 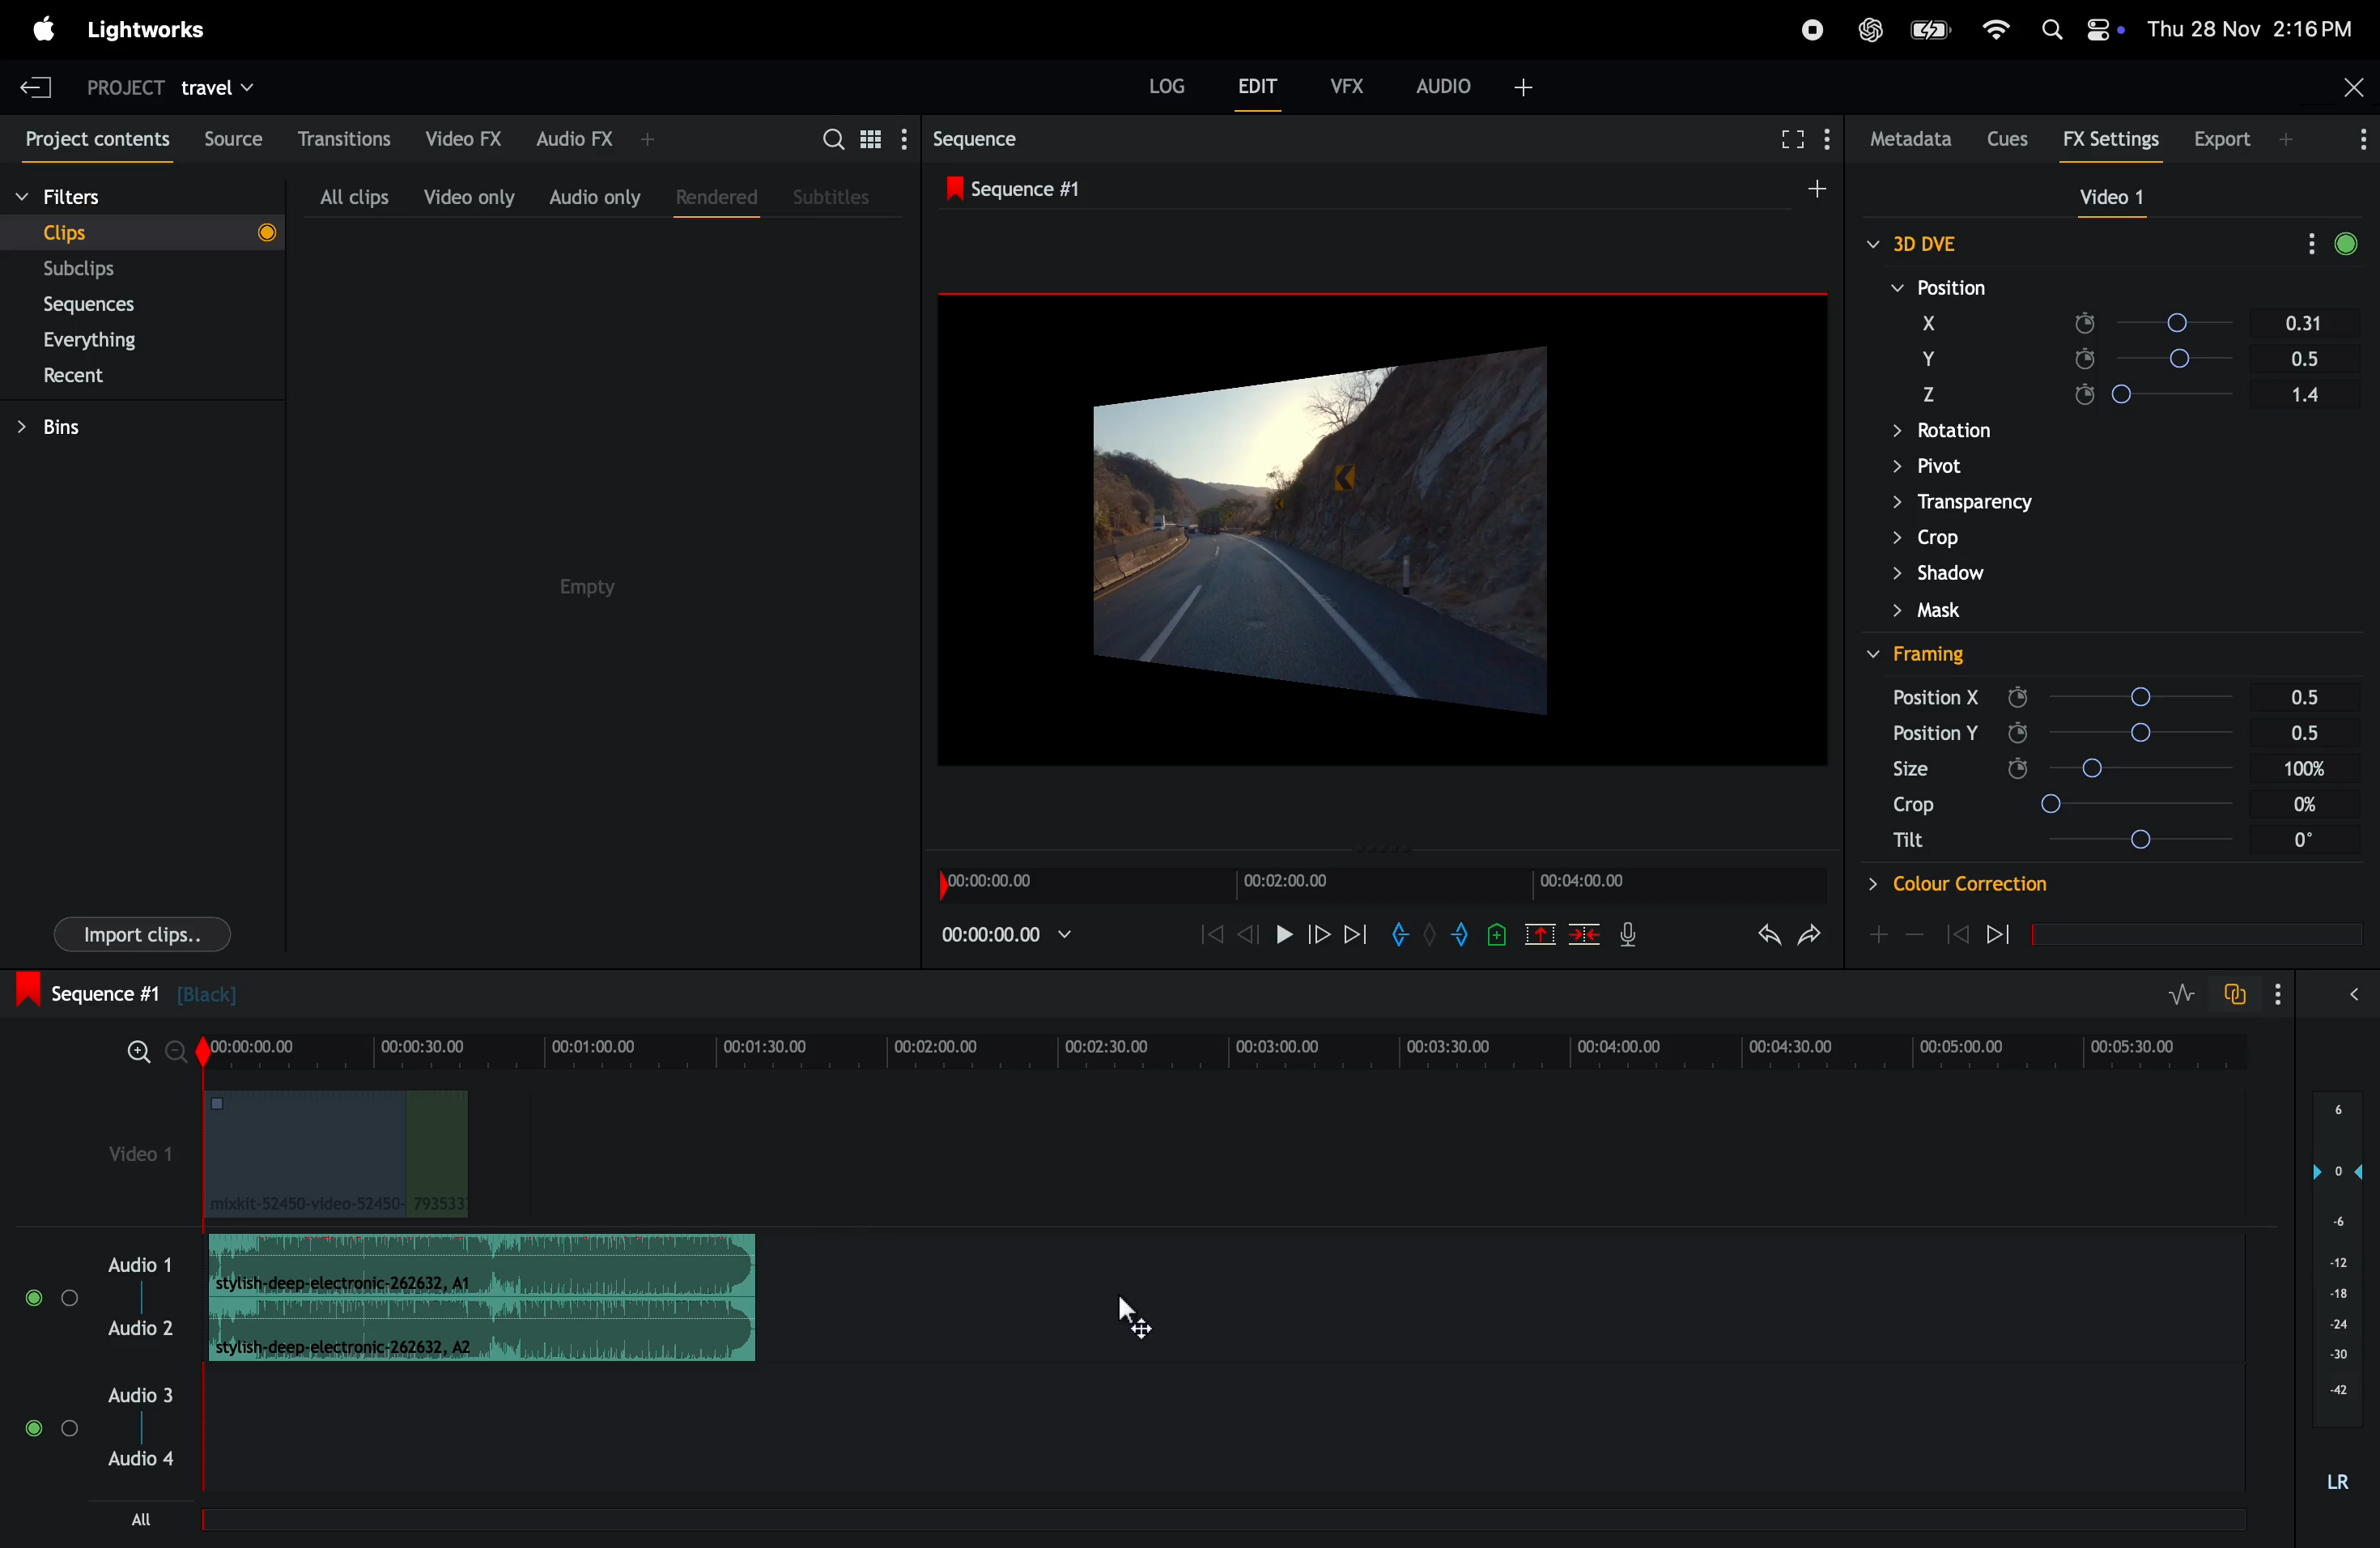 What do you see at coordinates (108, 341) in the screenshot?
I see `everything` at bounding box center [108, 341].